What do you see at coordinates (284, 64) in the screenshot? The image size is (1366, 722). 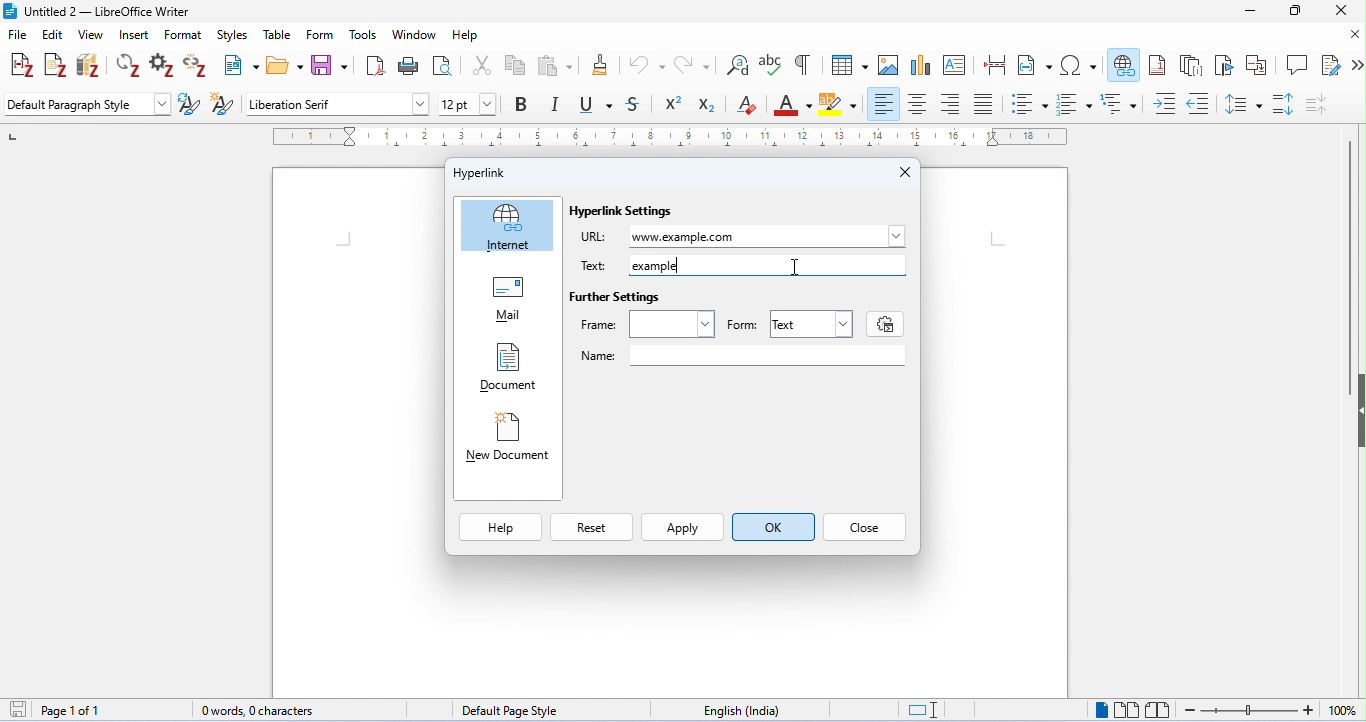 I see `open` at bounding box center [284, 64].